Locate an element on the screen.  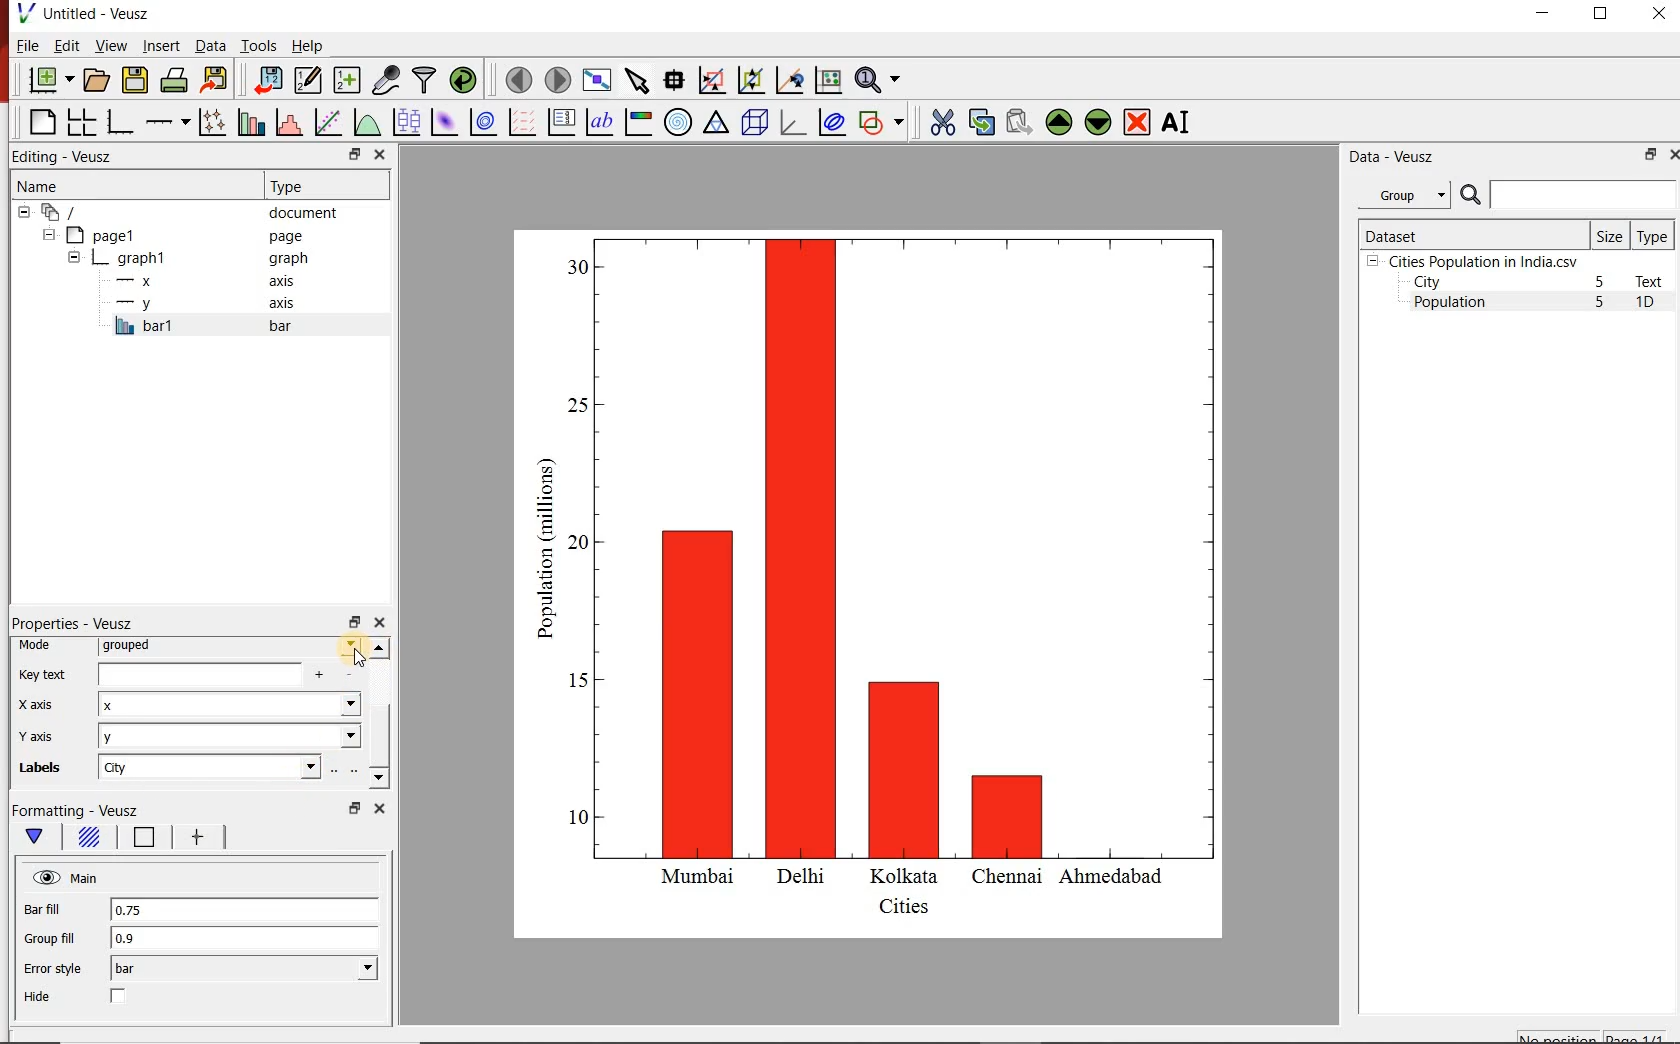
click to recenter graph axes is located at coordinates (788, 81).